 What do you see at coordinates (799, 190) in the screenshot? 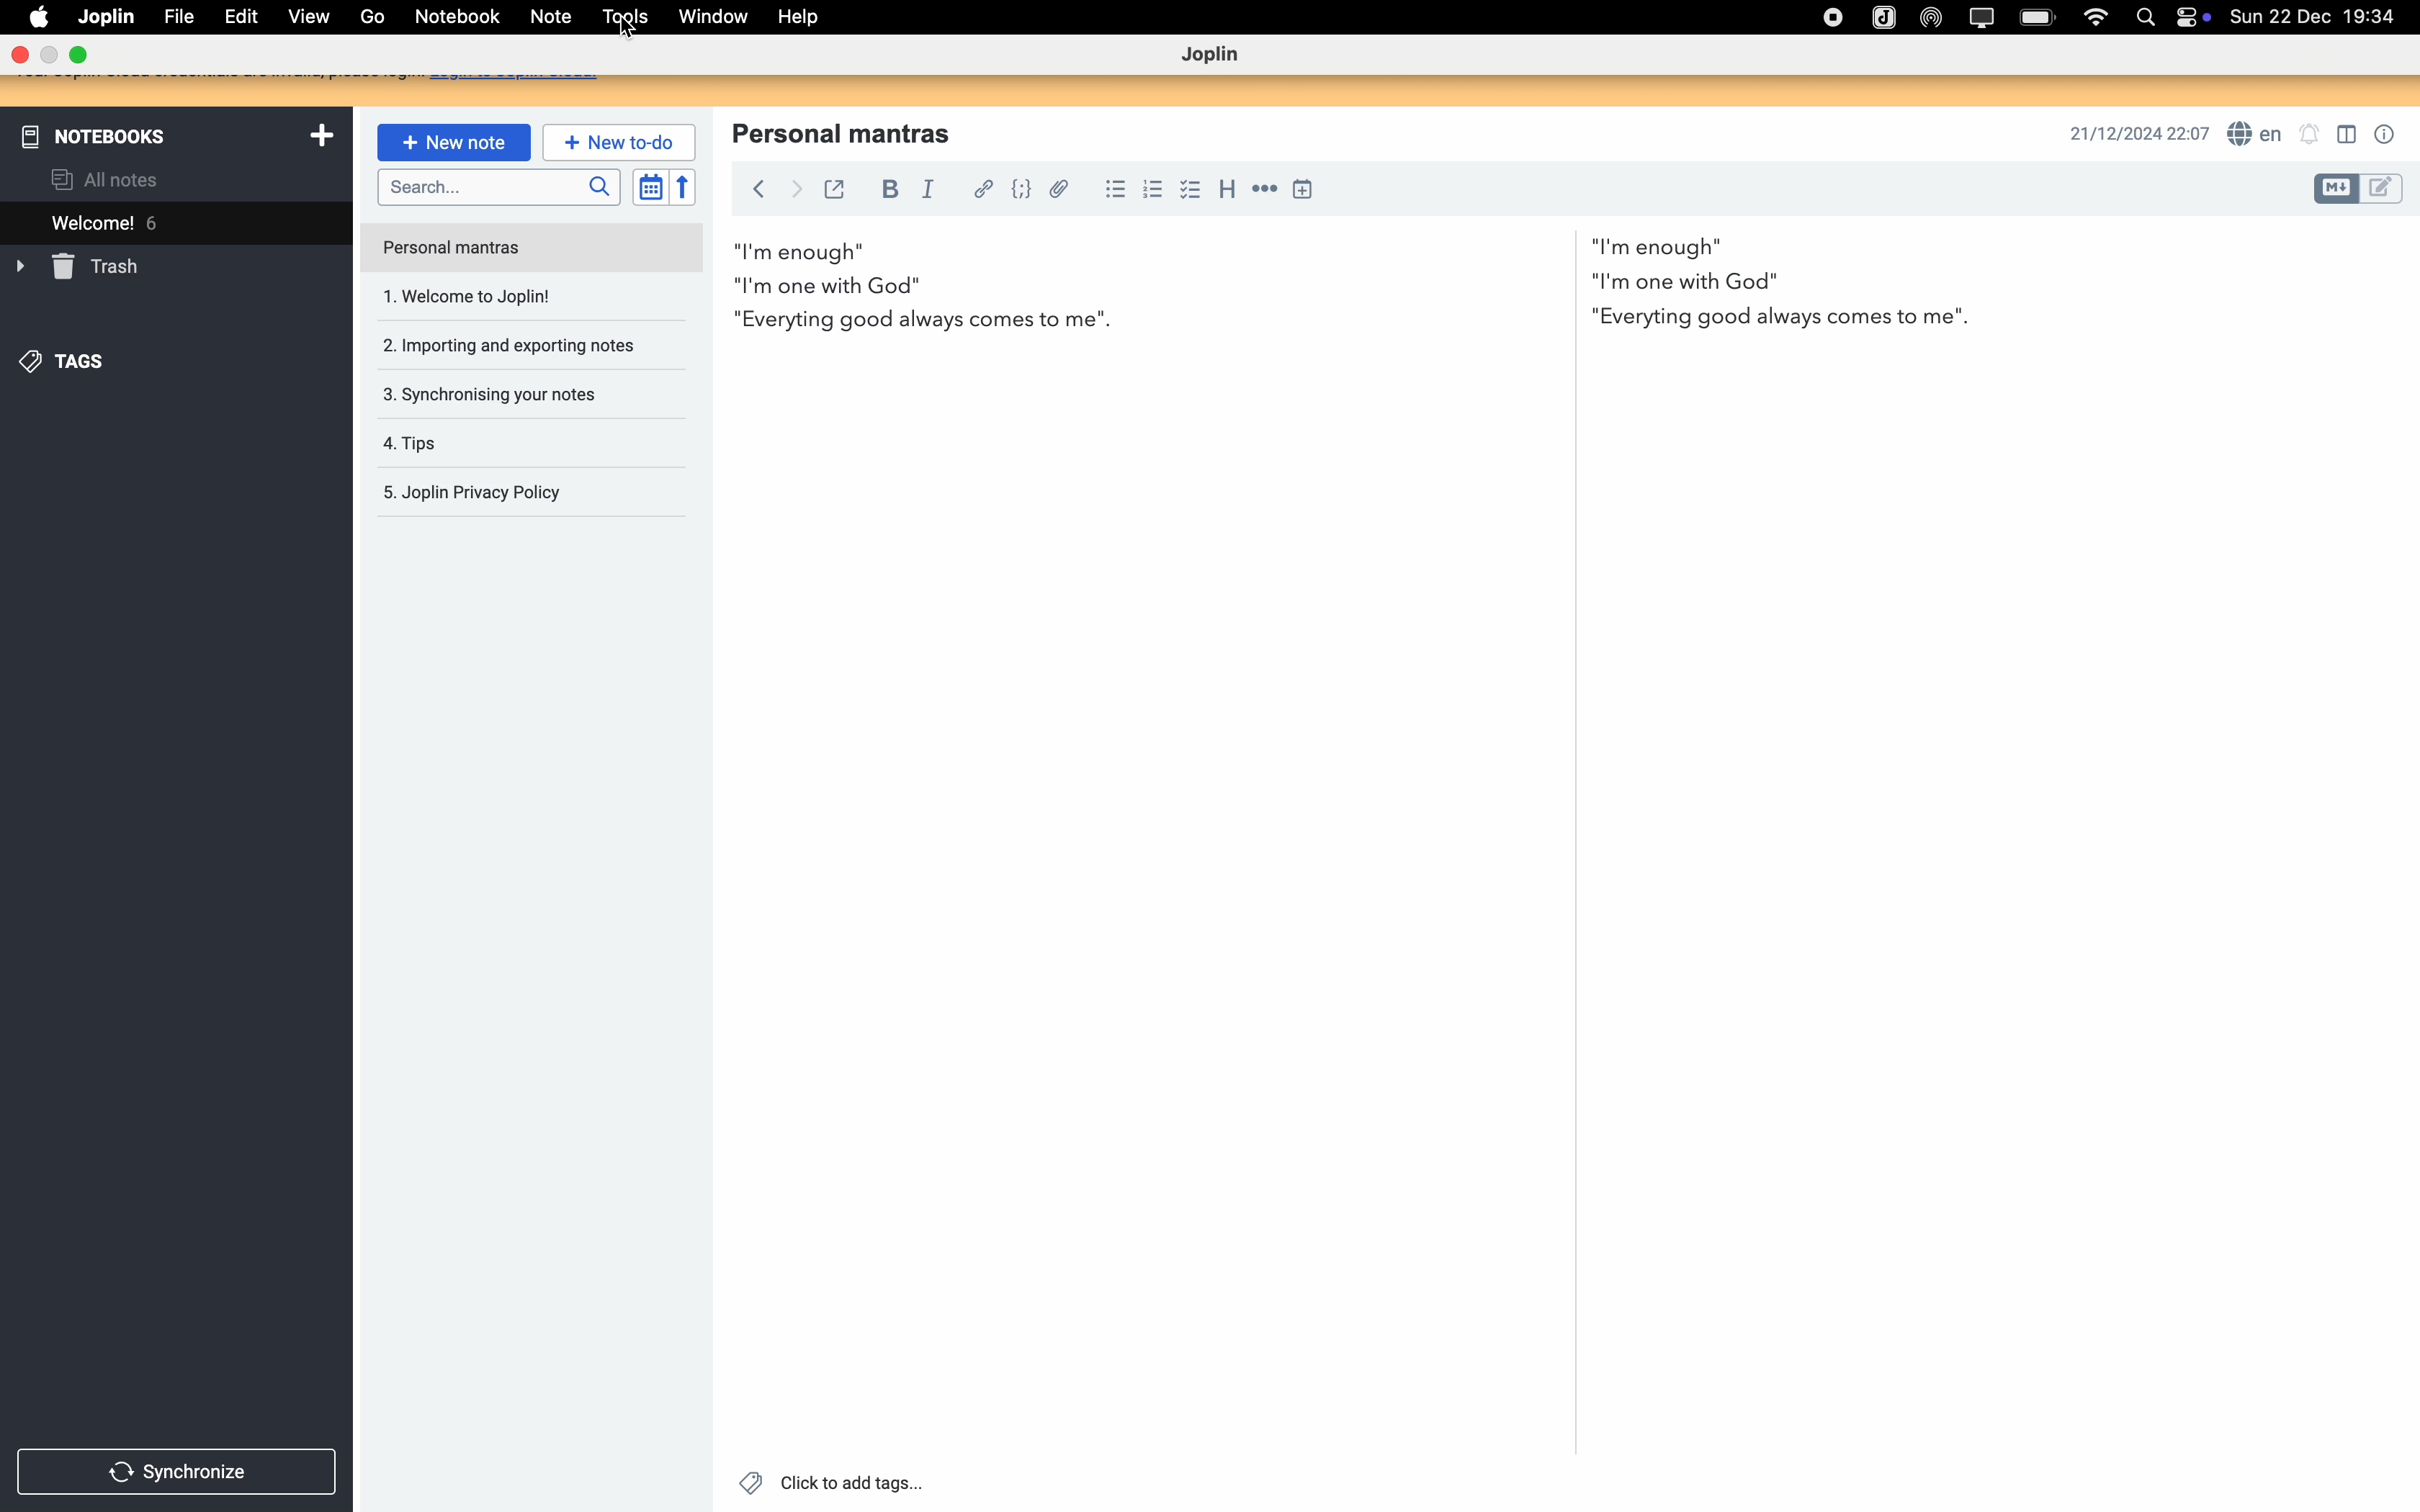
I see `foward` at bounding box center [799, 190].